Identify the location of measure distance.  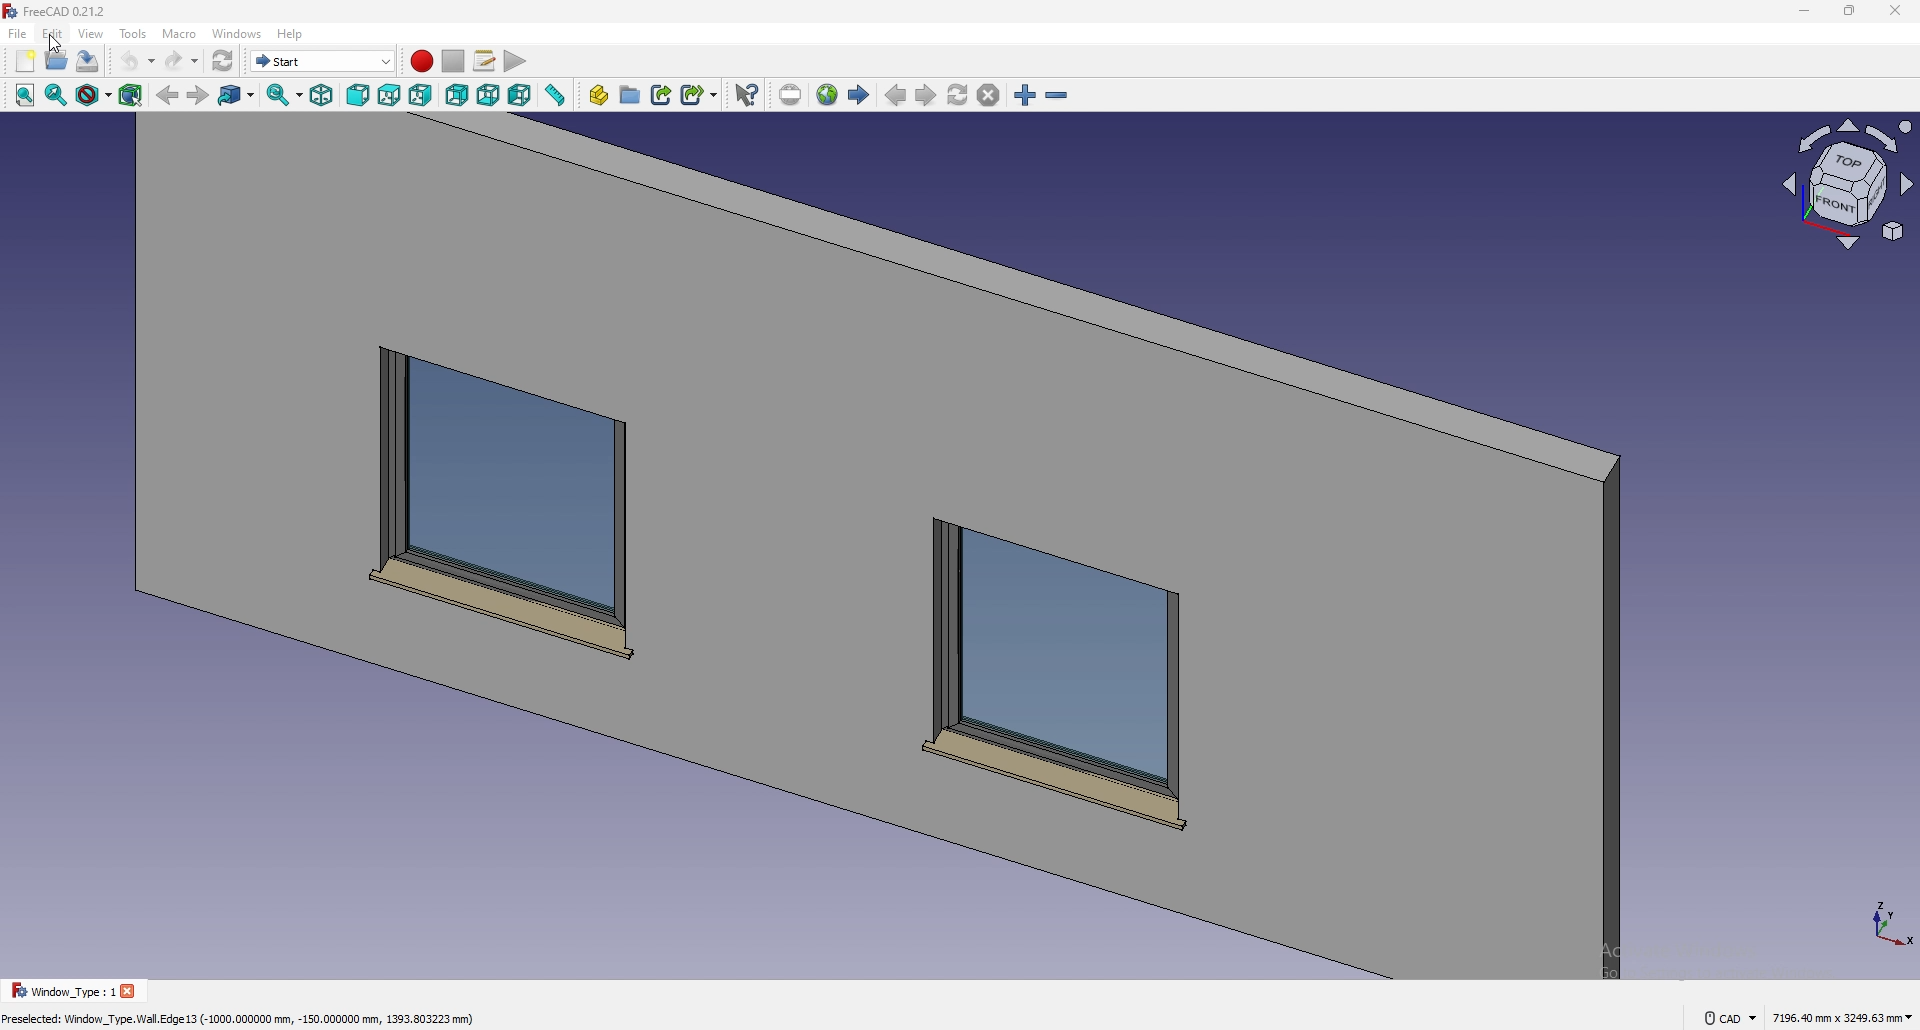
(556, 95).